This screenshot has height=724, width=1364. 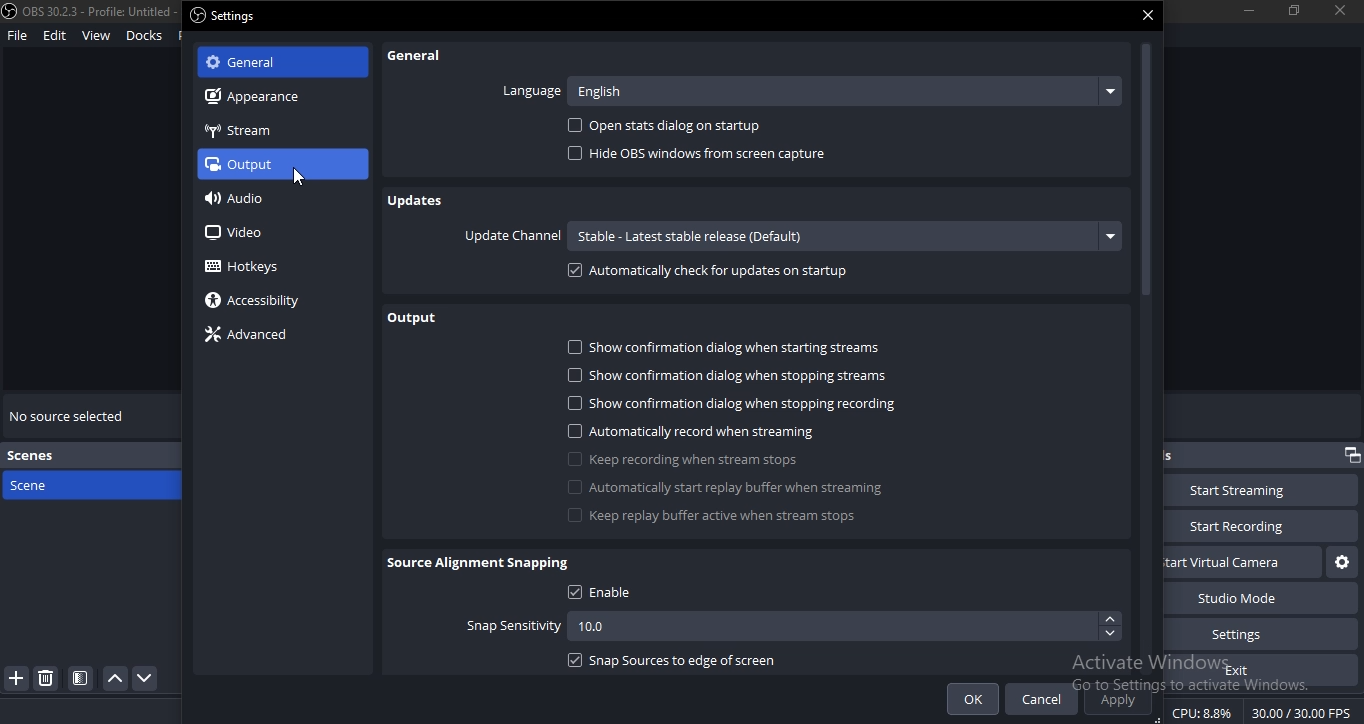 What do you see at coordinates (147, 678) in the screenshot?
I see `move down scene` at bounding box center [147, 678].